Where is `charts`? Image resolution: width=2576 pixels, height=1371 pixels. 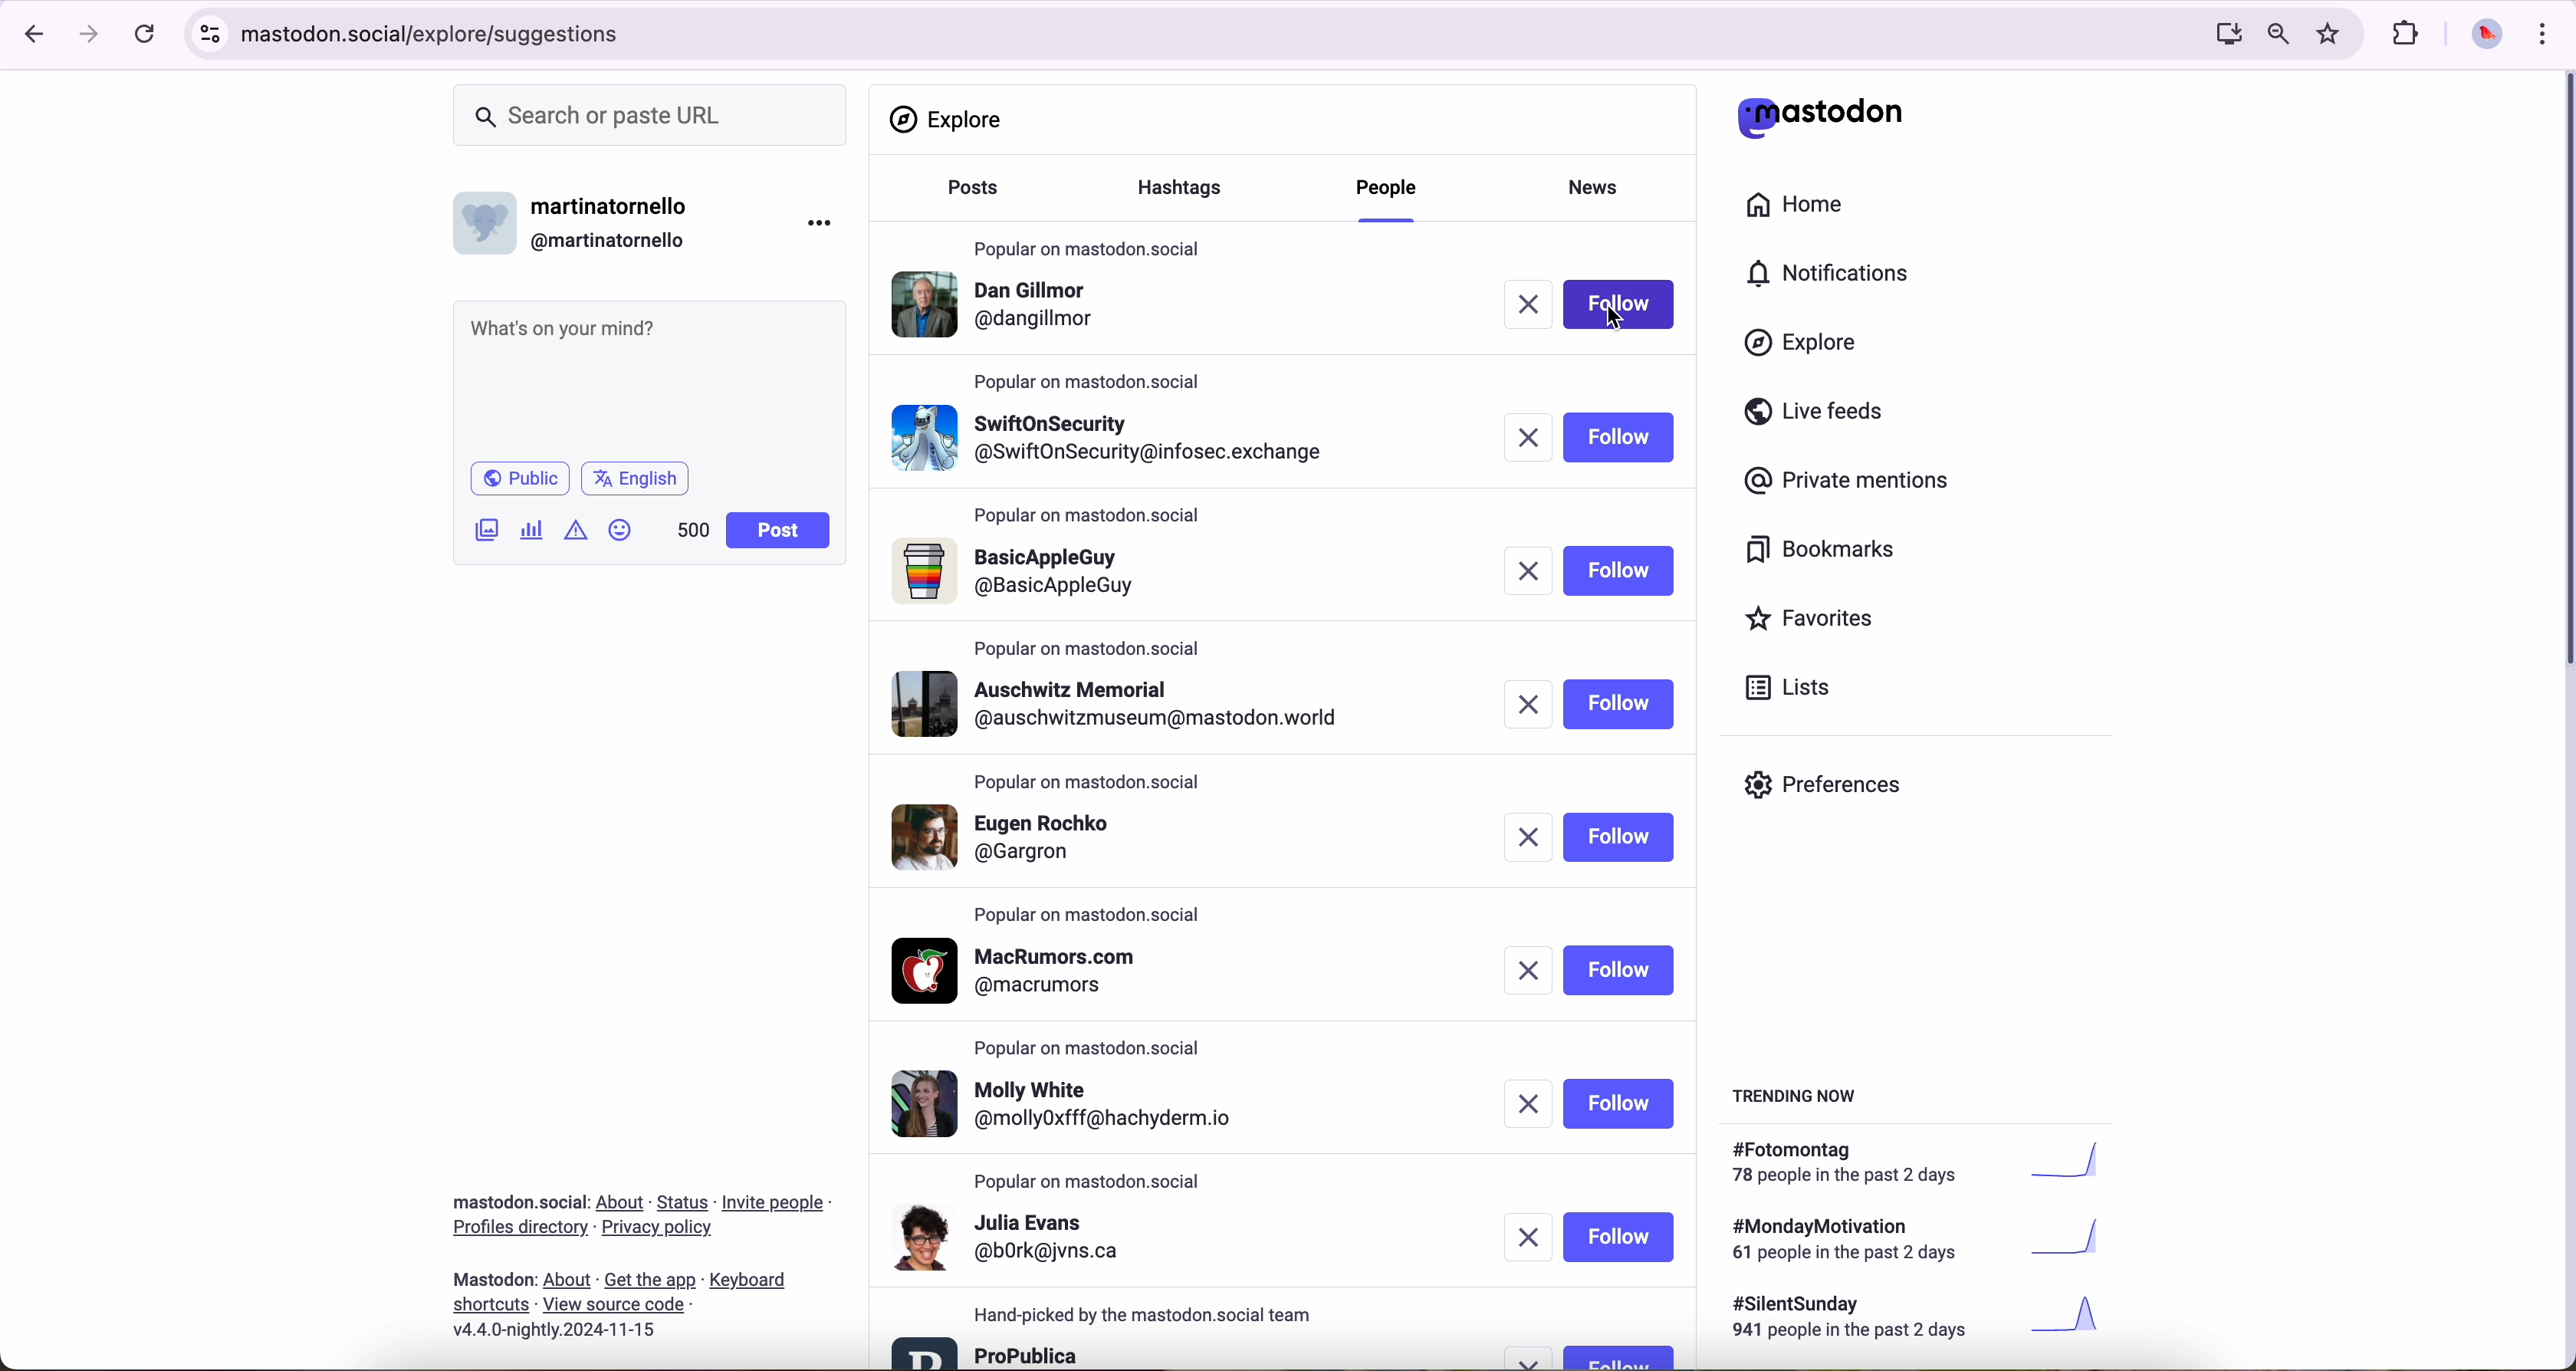 charts is located at coordinates (536, 530).